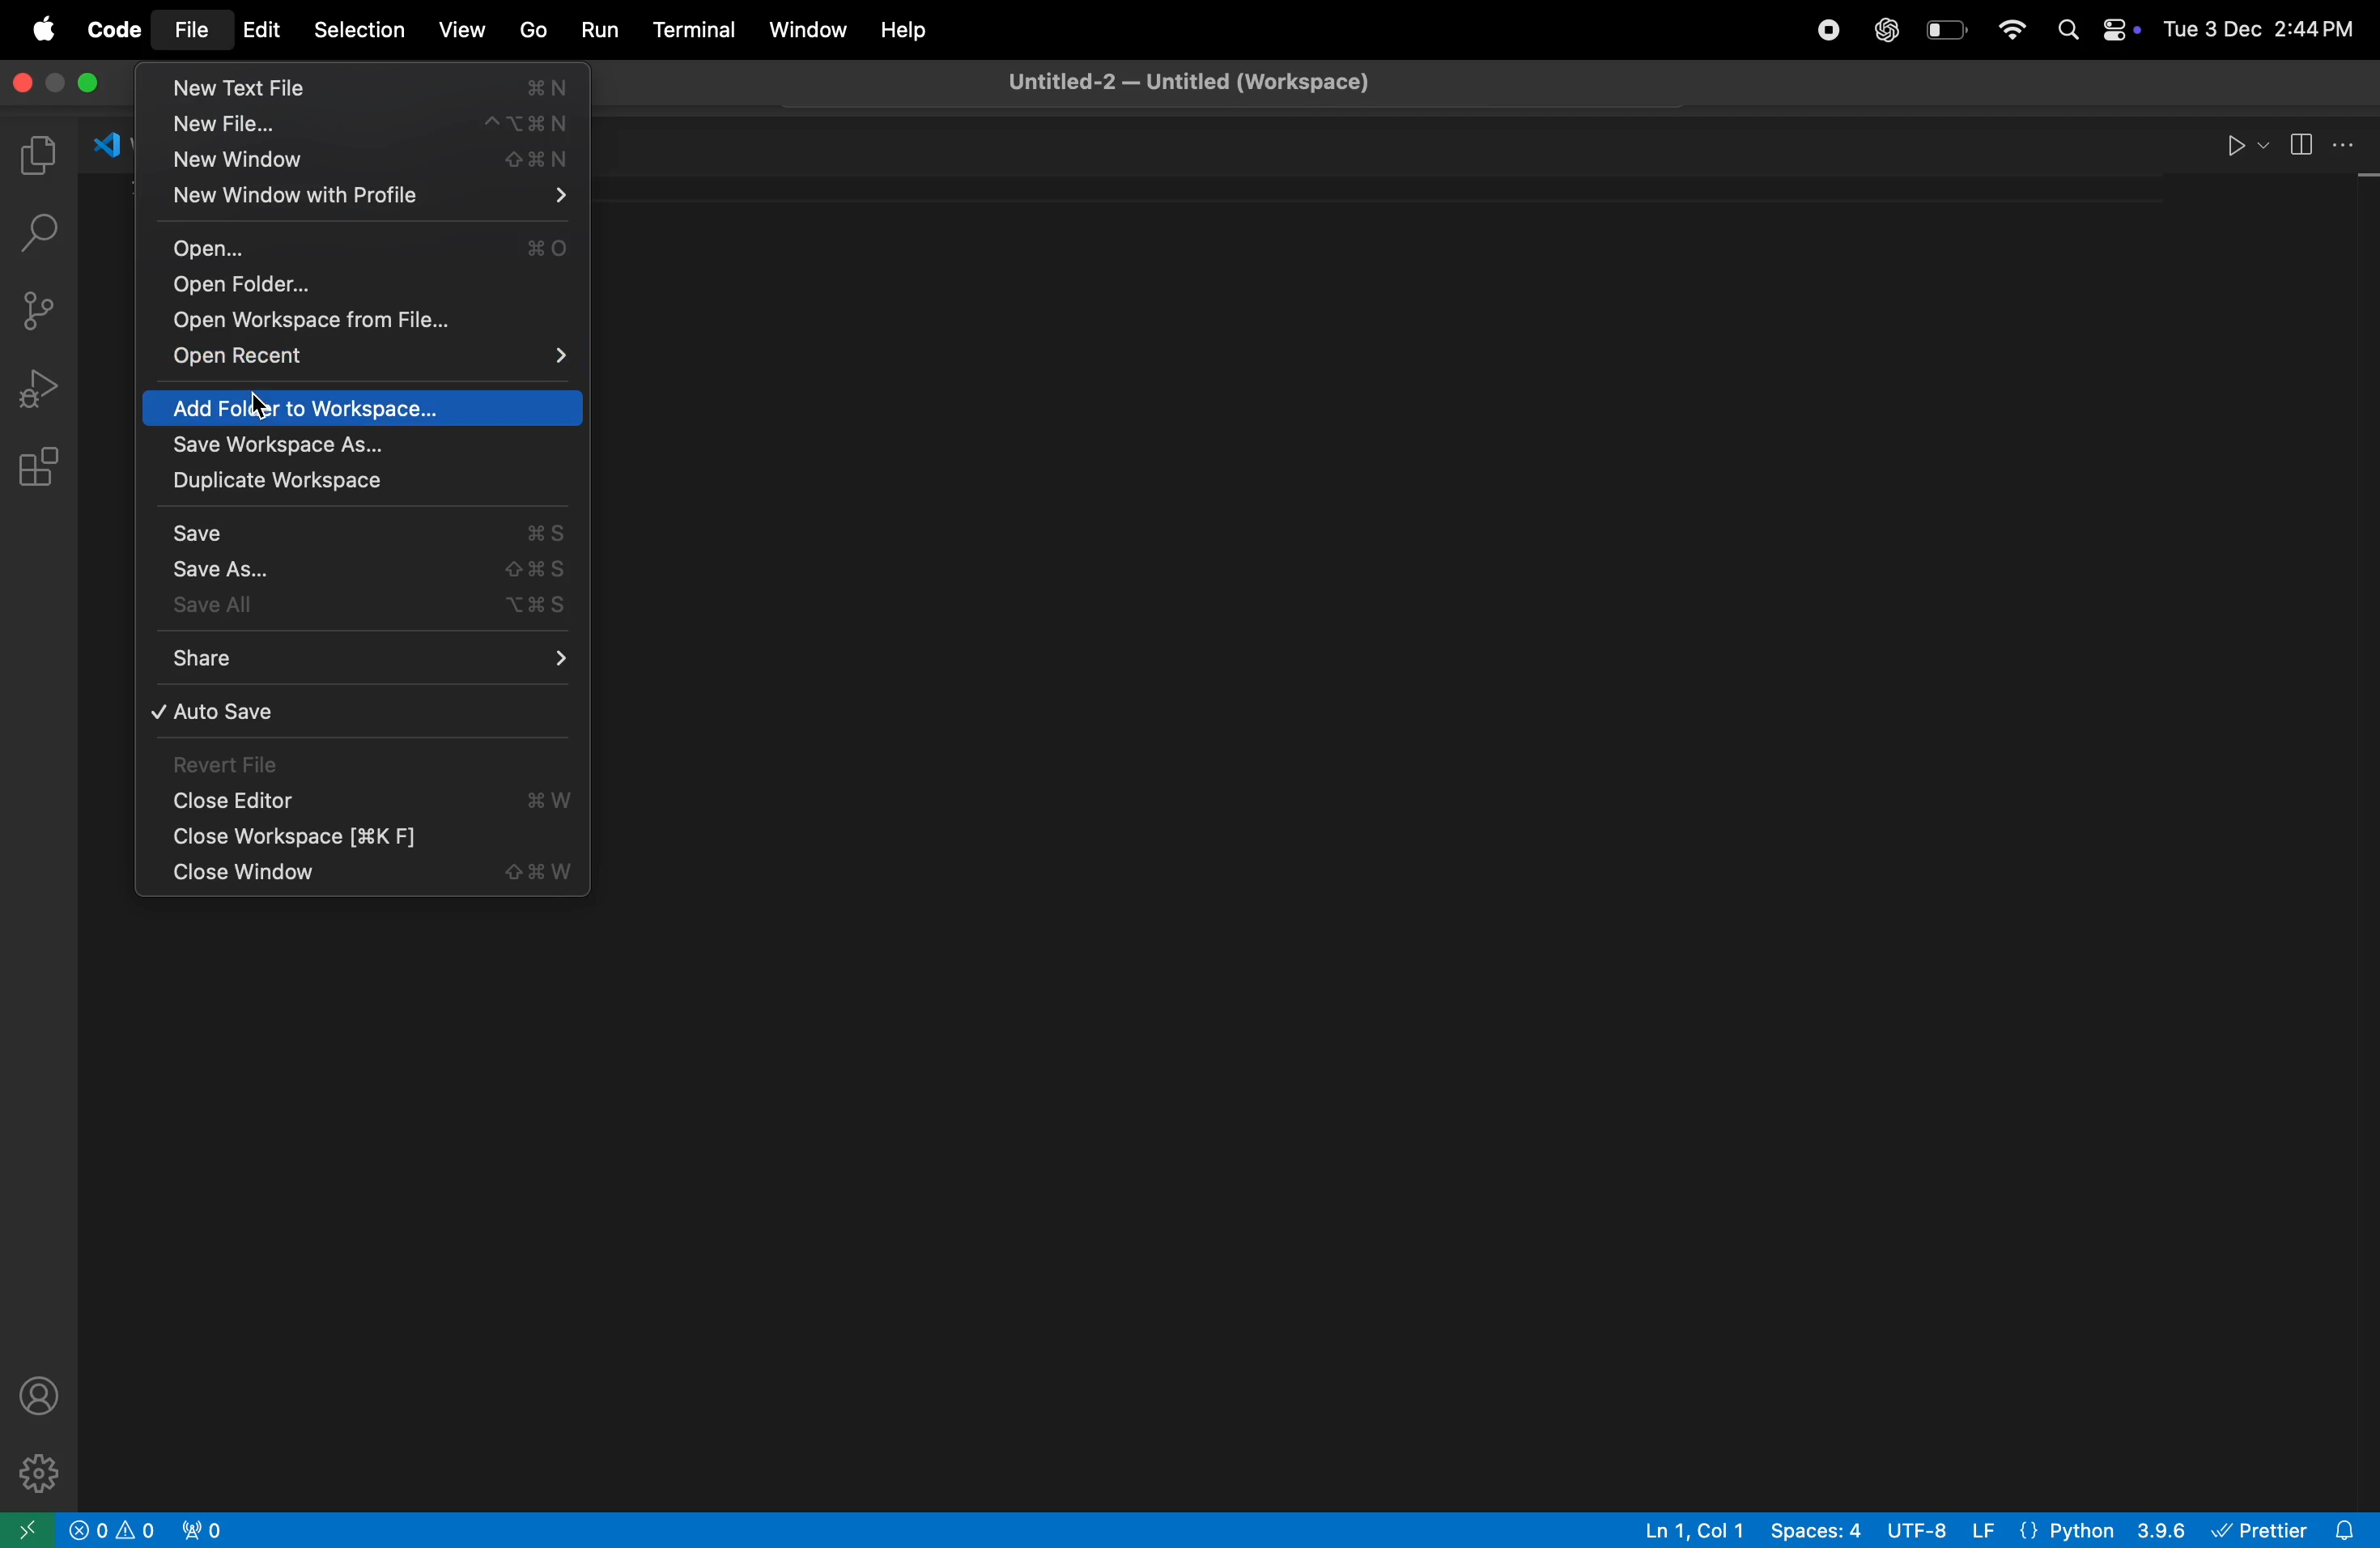  I want to click on view, so click(465, 29).